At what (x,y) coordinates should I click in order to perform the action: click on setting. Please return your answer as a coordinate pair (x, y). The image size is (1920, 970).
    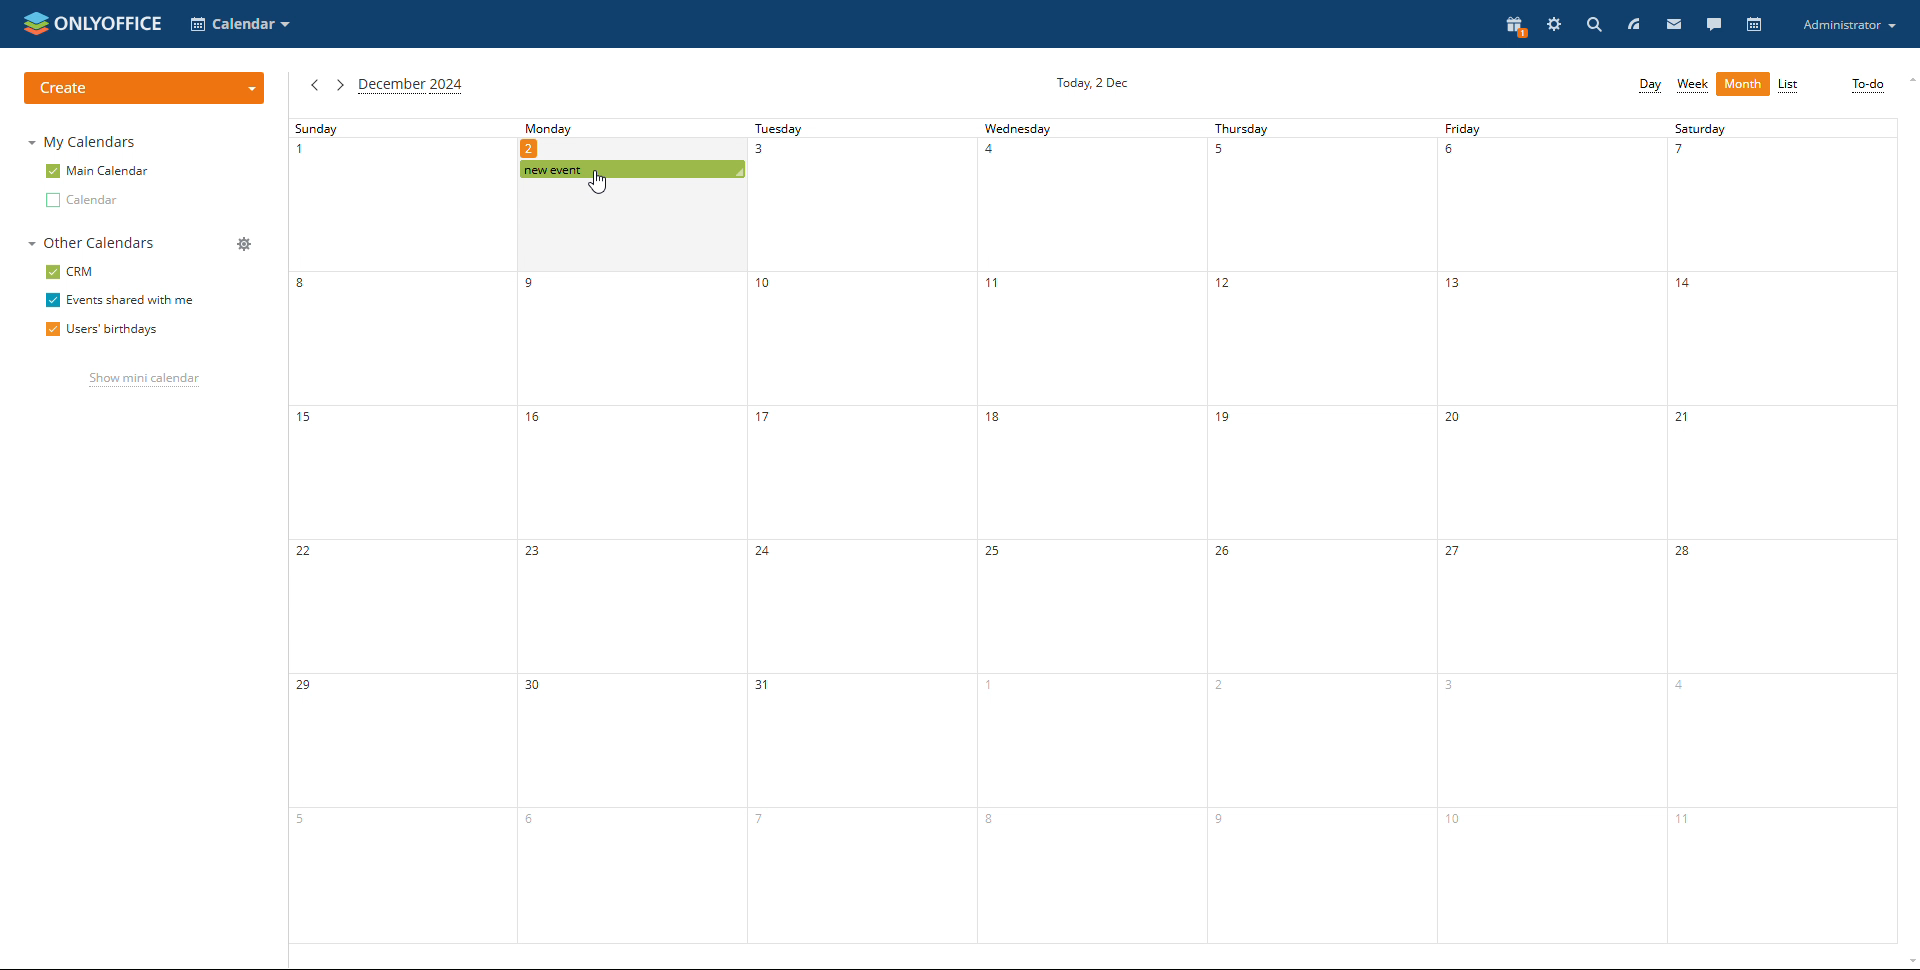
    Looking at the image, I should click on (1554, 25).